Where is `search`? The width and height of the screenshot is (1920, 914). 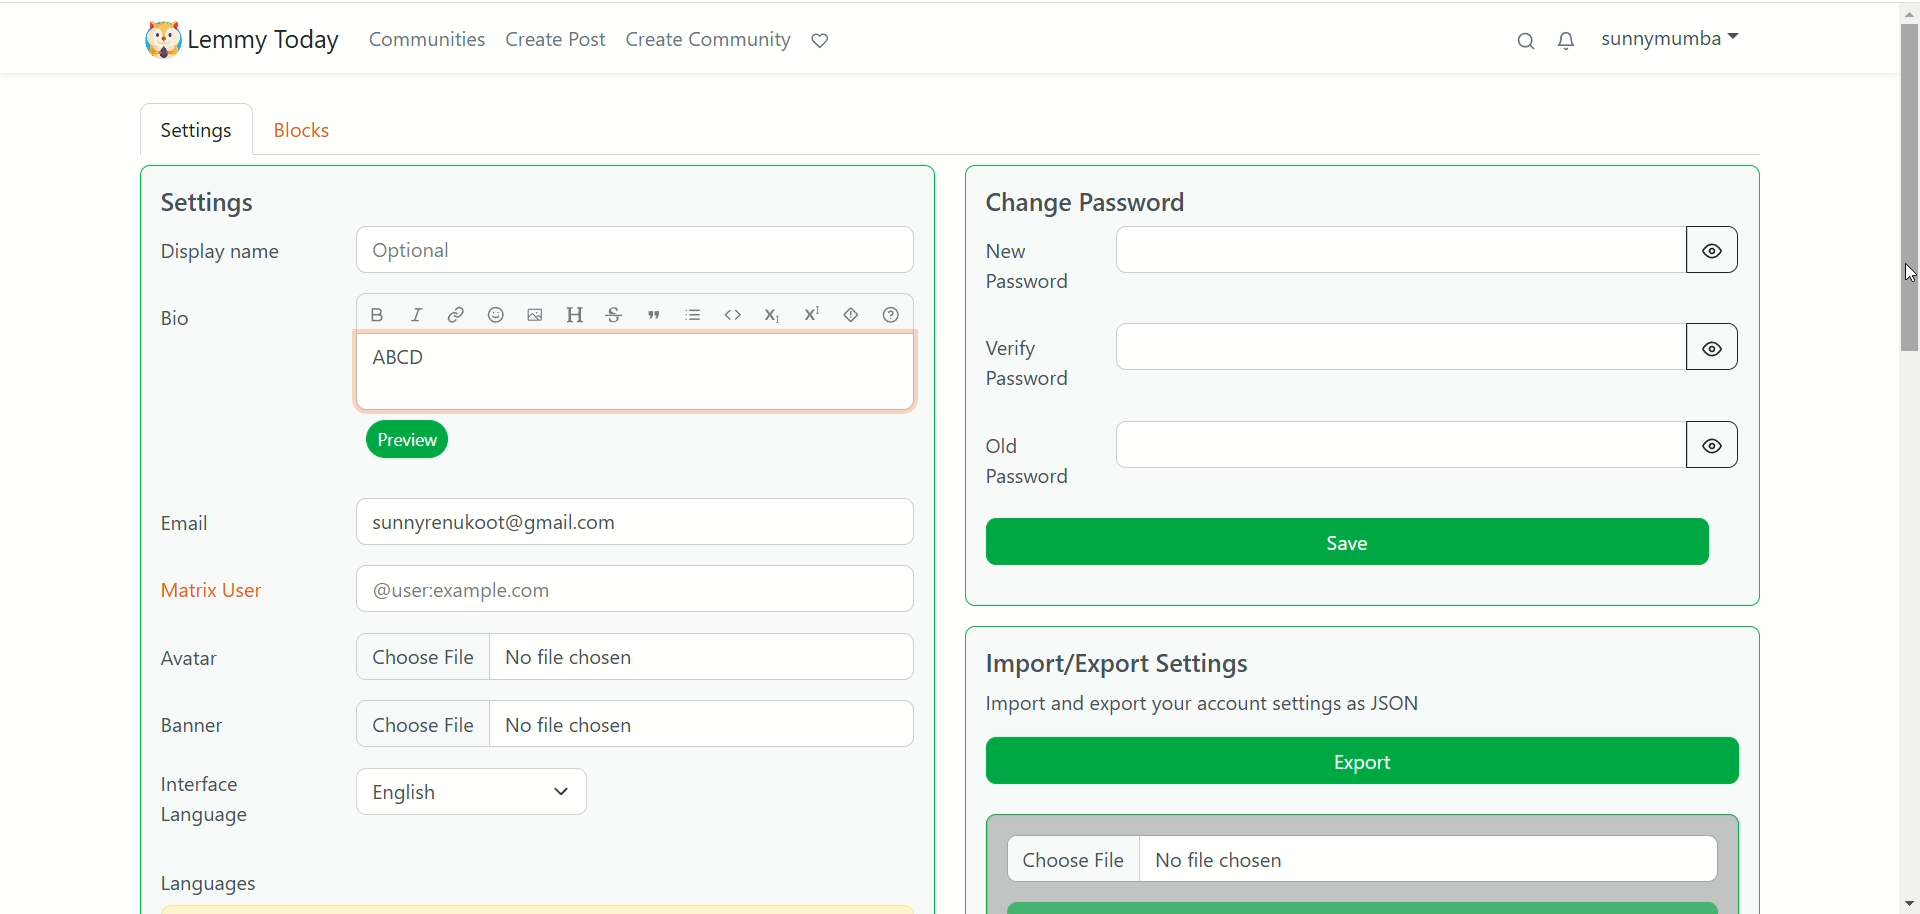 search is located at coordinates (1519, 39).